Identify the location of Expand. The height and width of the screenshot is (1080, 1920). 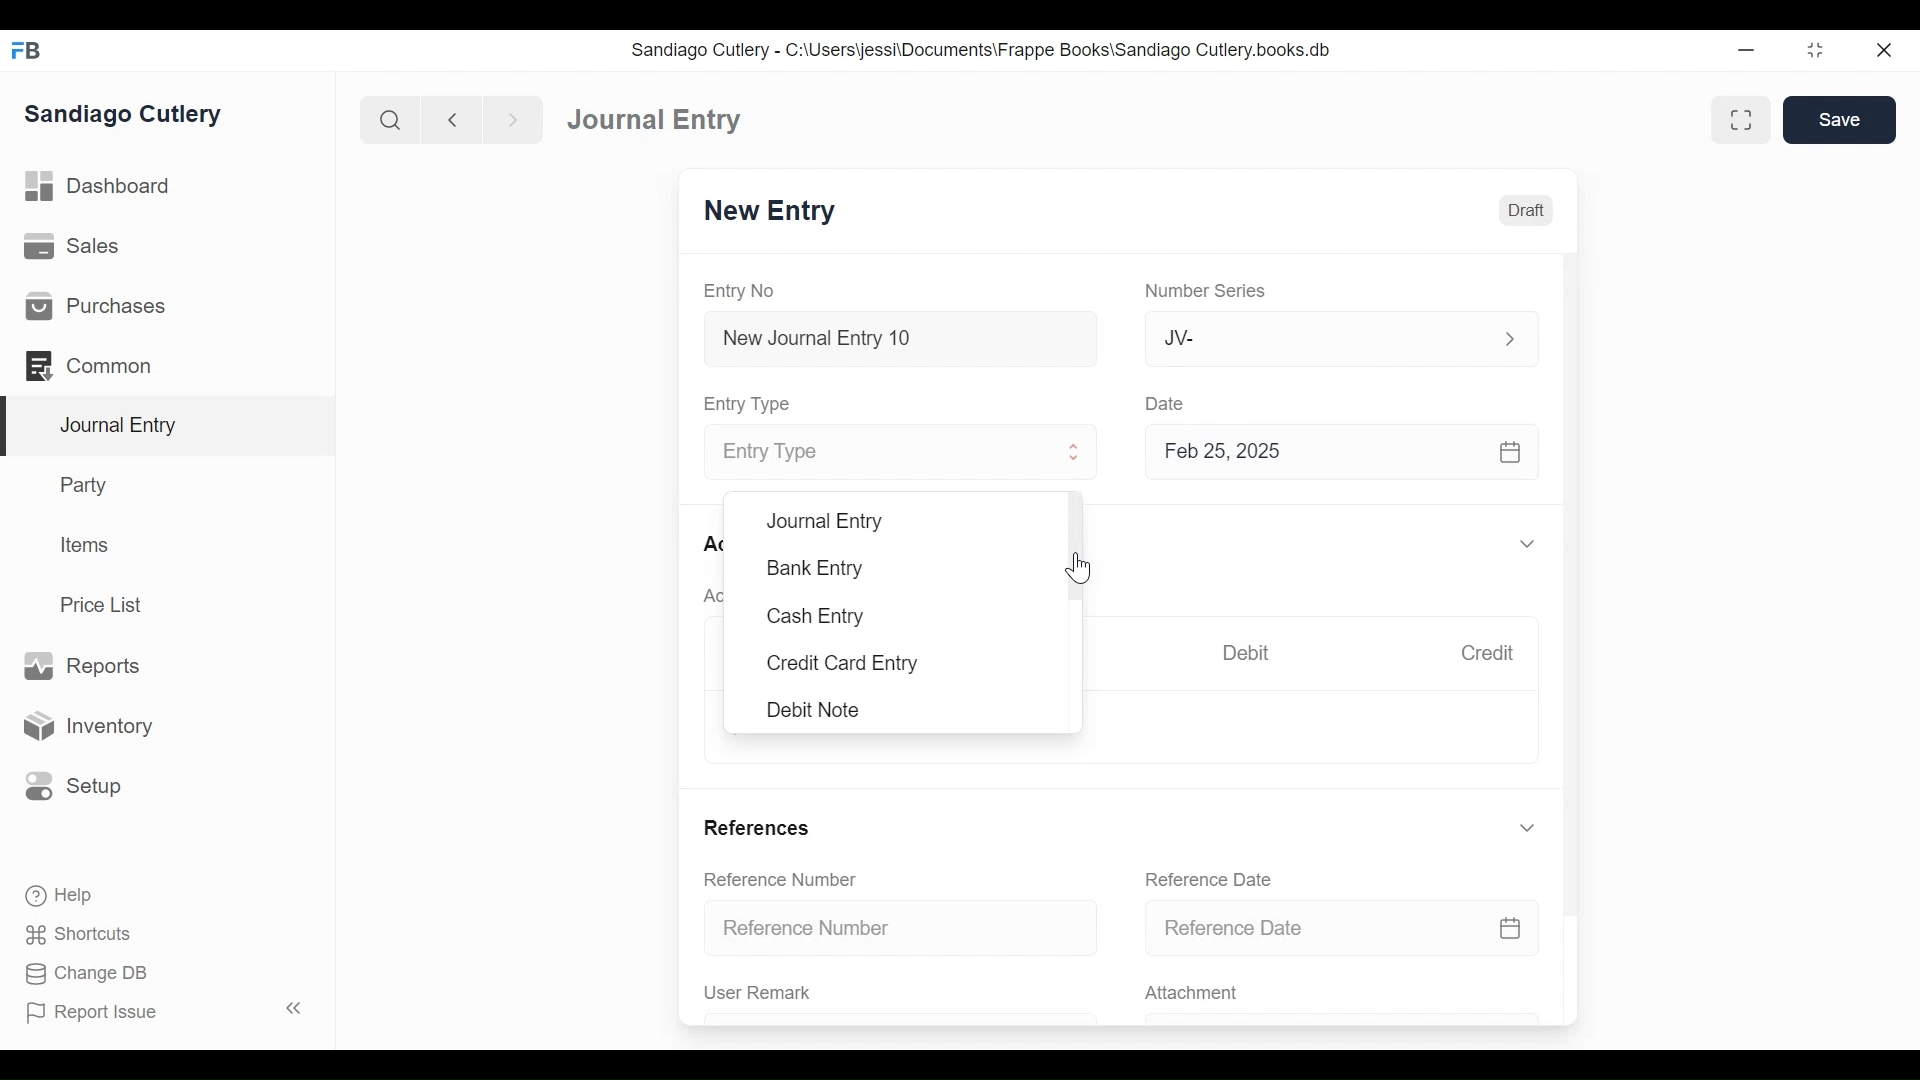
(1509, 337).